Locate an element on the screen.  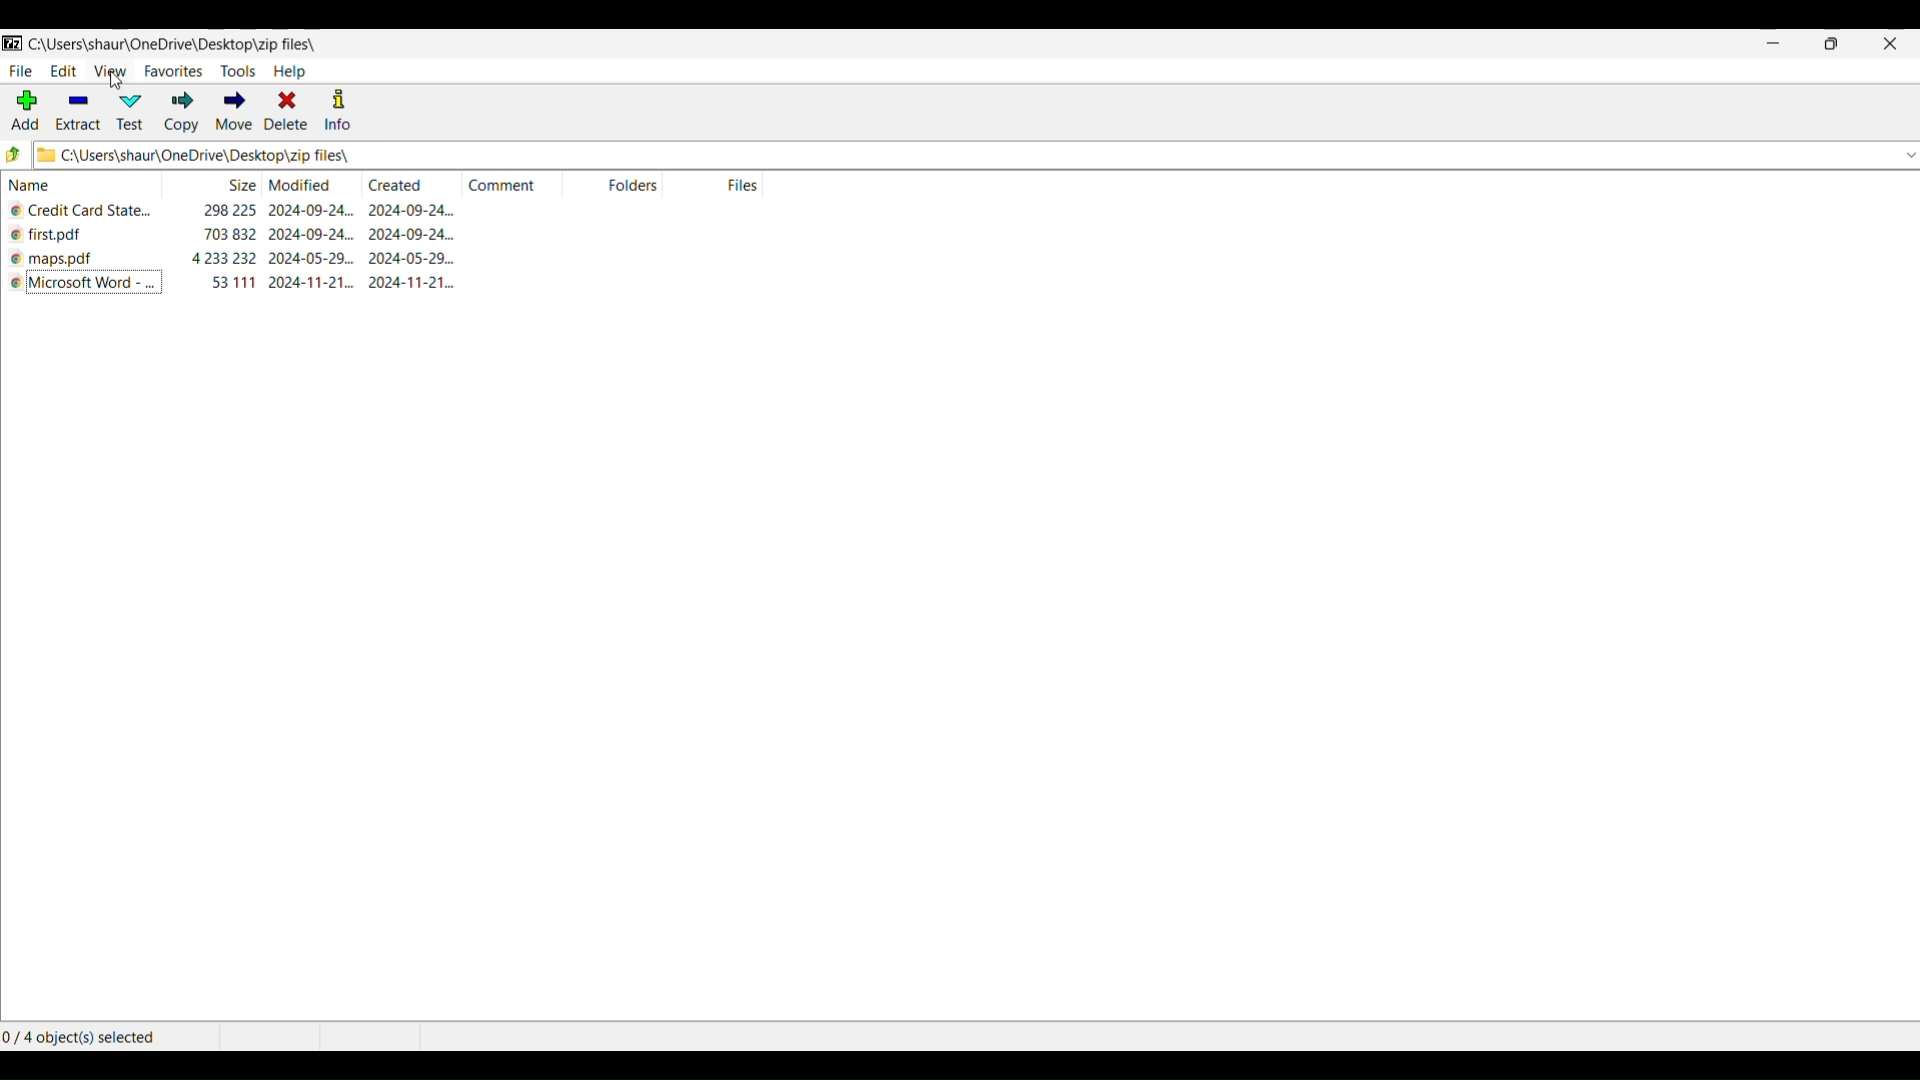
delete is located at coordinates (283, 113).